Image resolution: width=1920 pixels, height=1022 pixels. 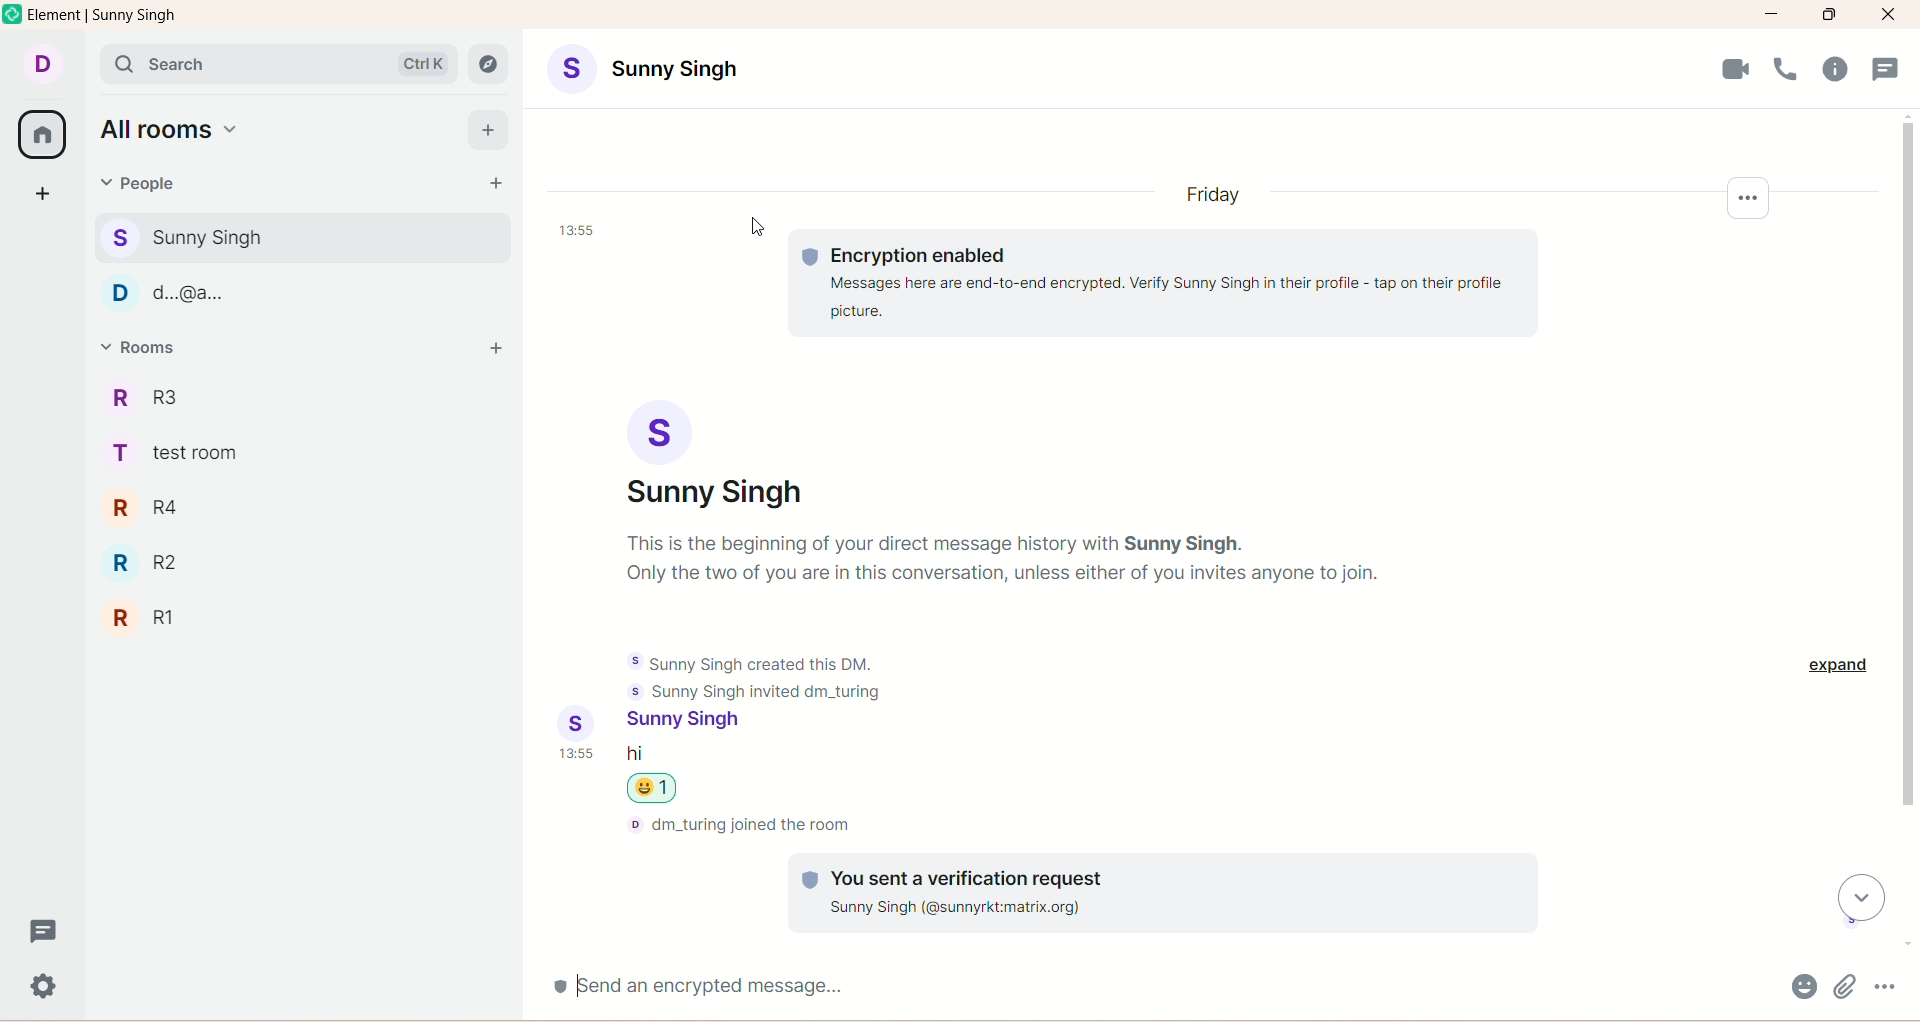 I want to click on options, so click(x=1885, y=986).